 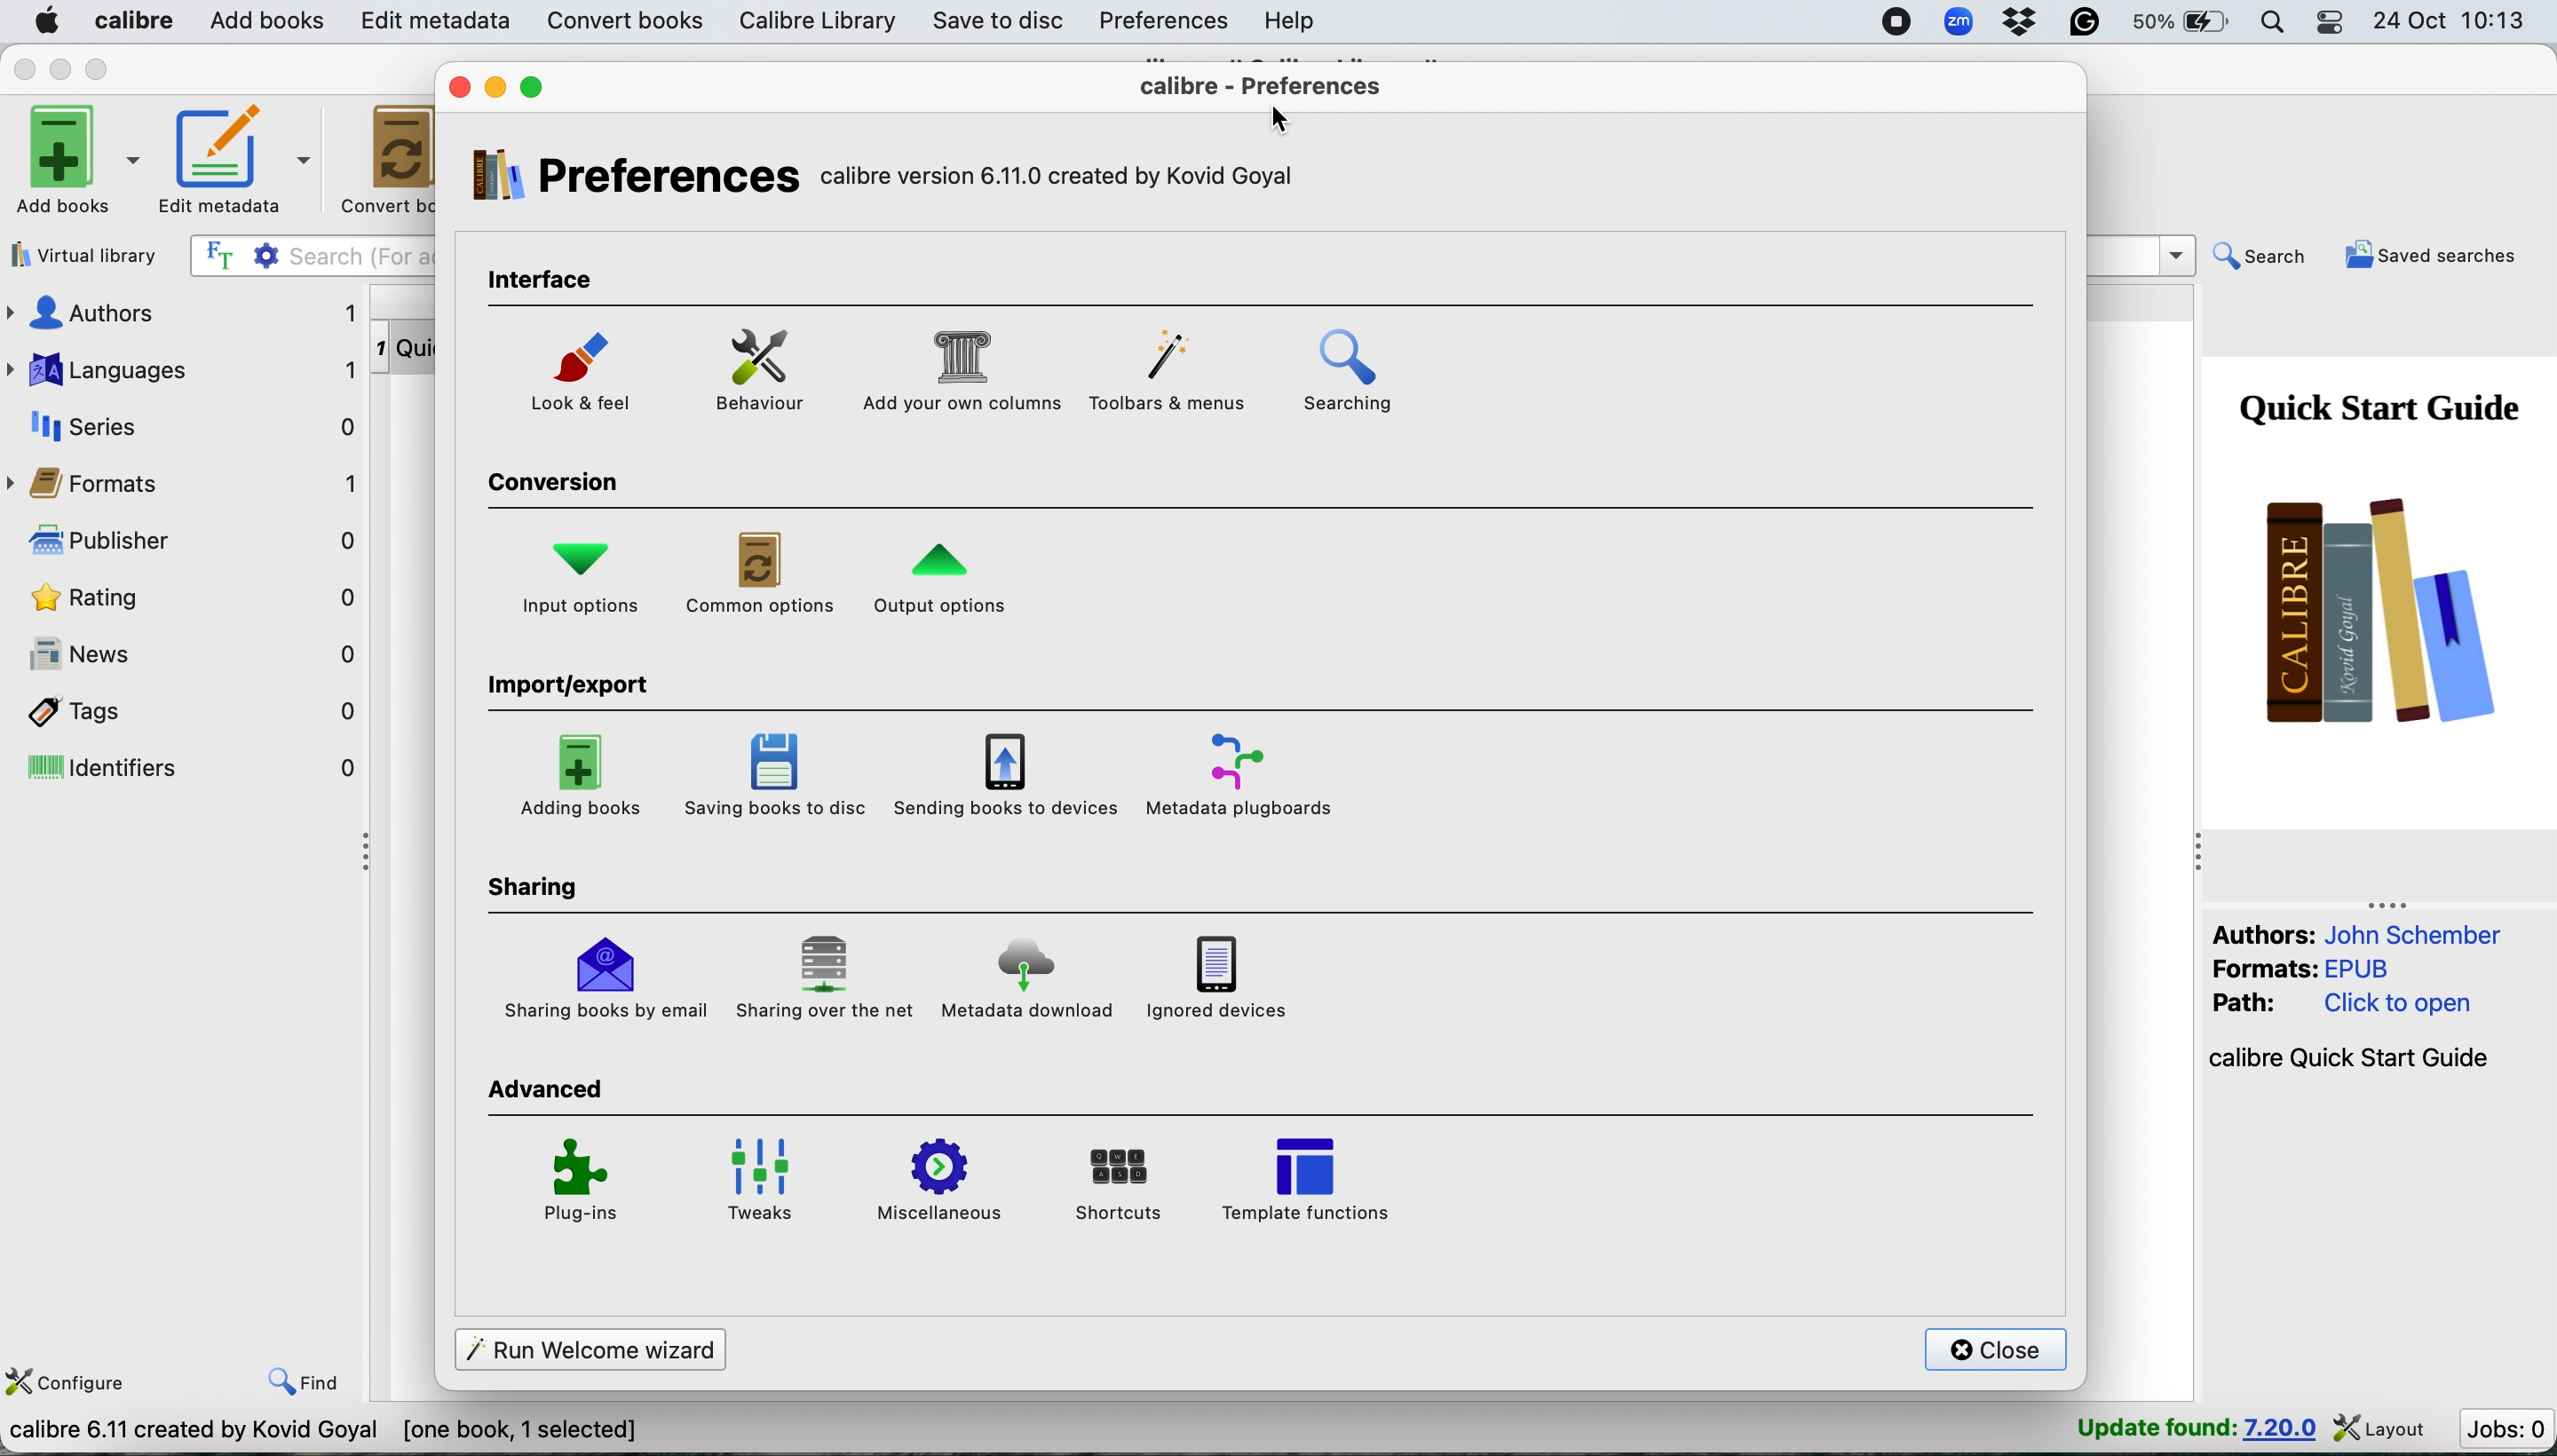 I want to click on convert books, so click(x=618, y=23).